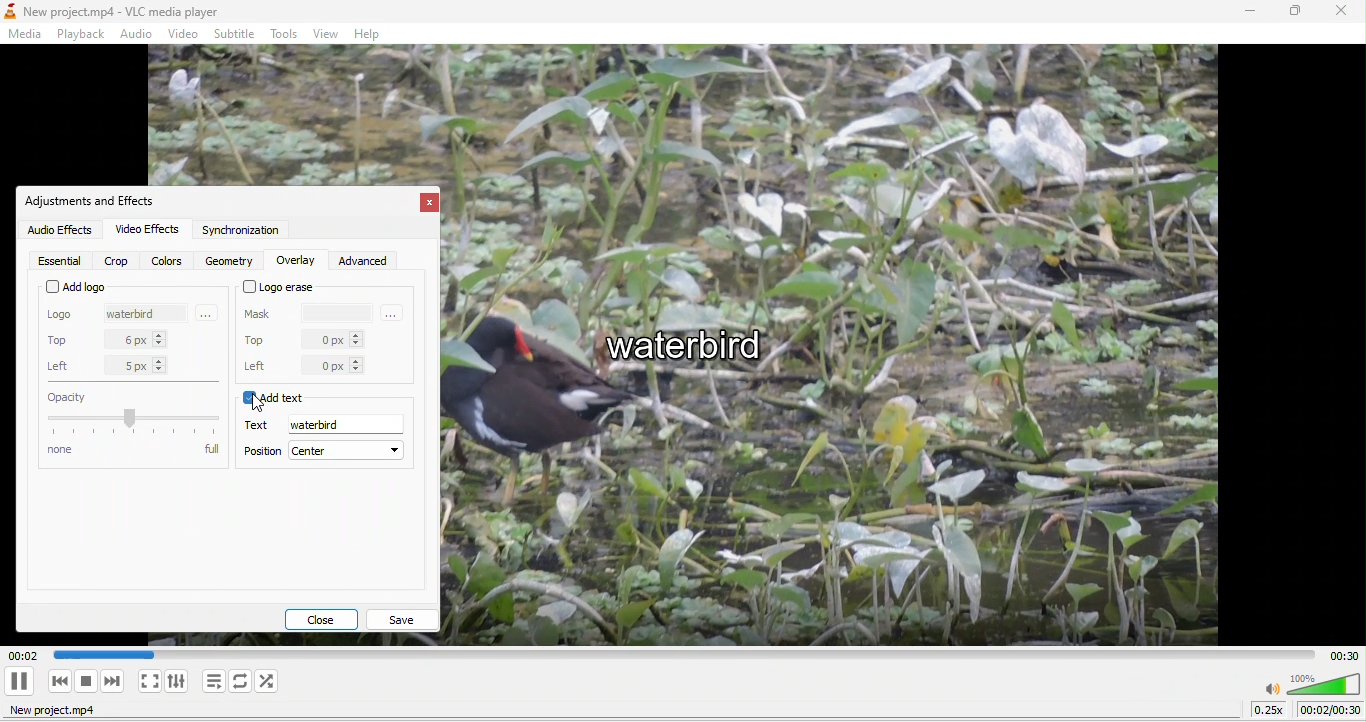 This screenshot has height=722, width=1366. I want to click on 00.02, so click(20, 655).